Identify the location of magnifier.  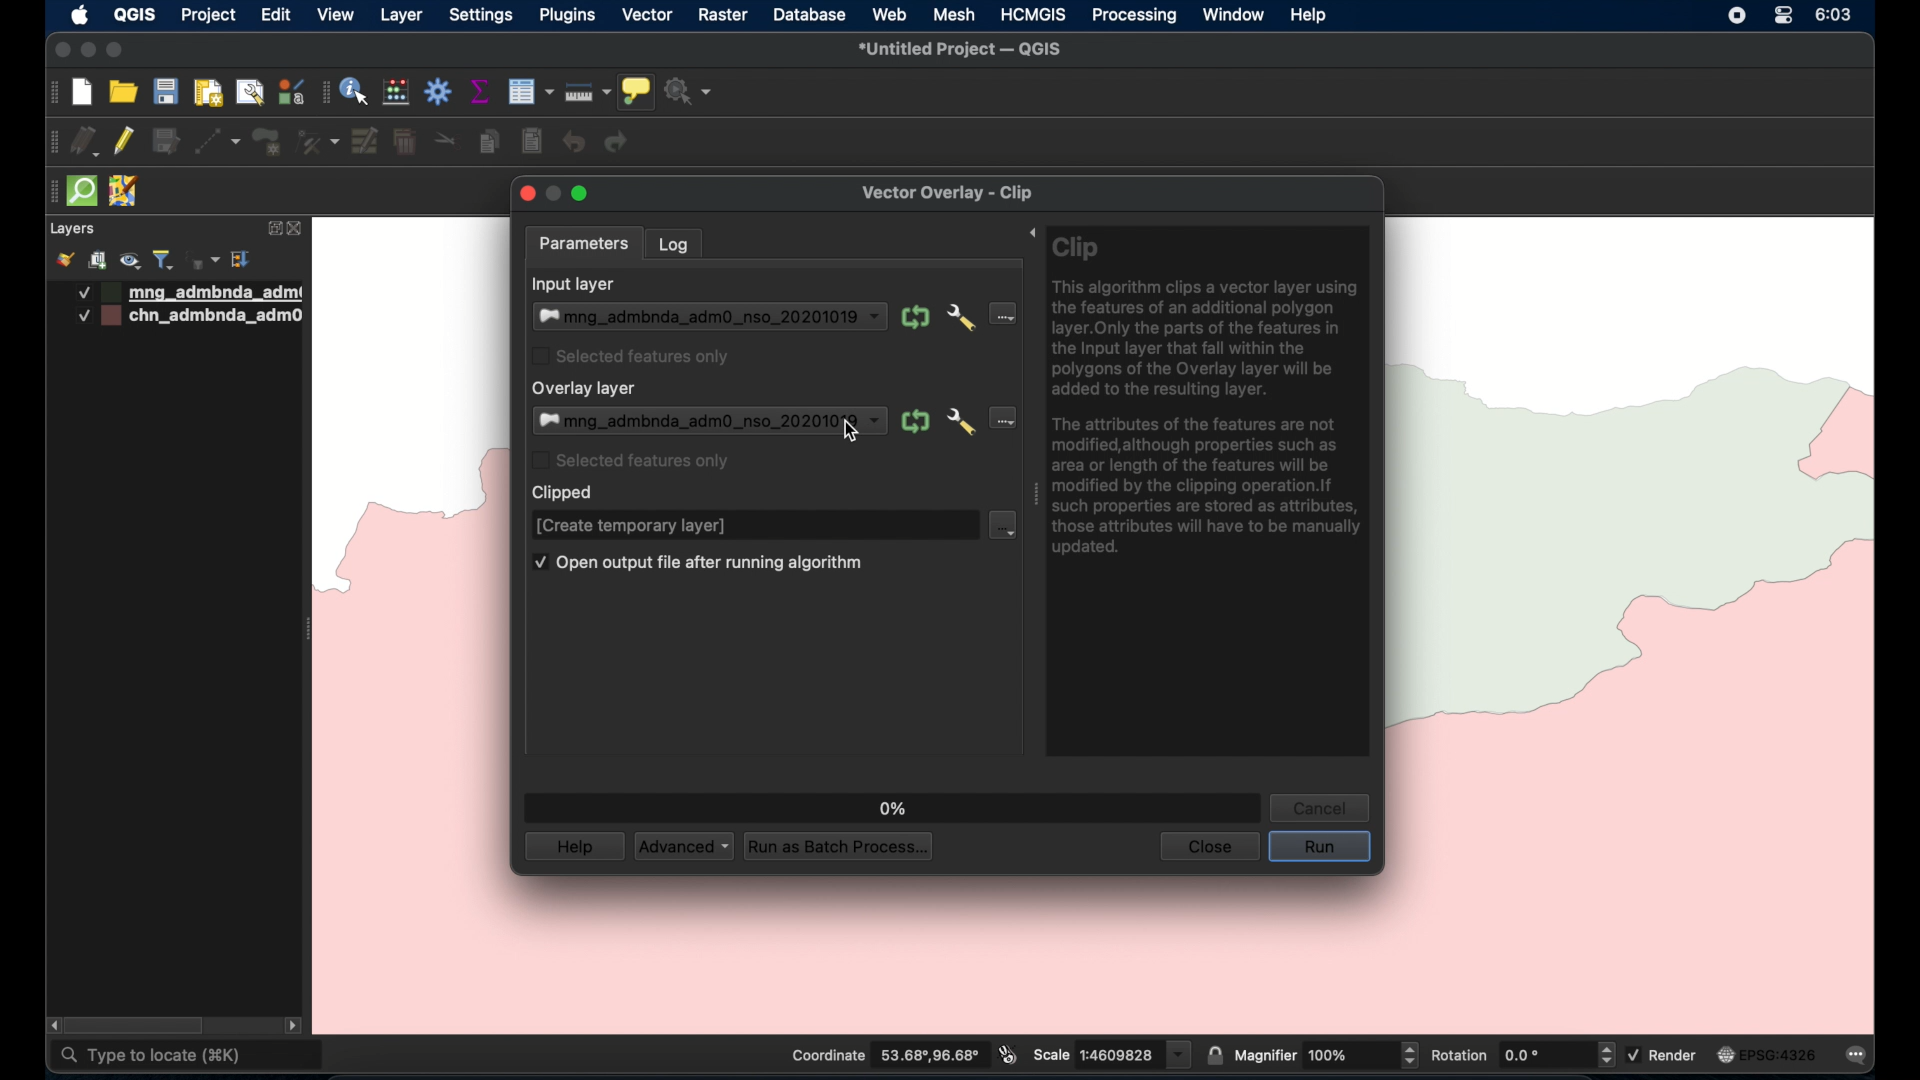
(1326, 1054).